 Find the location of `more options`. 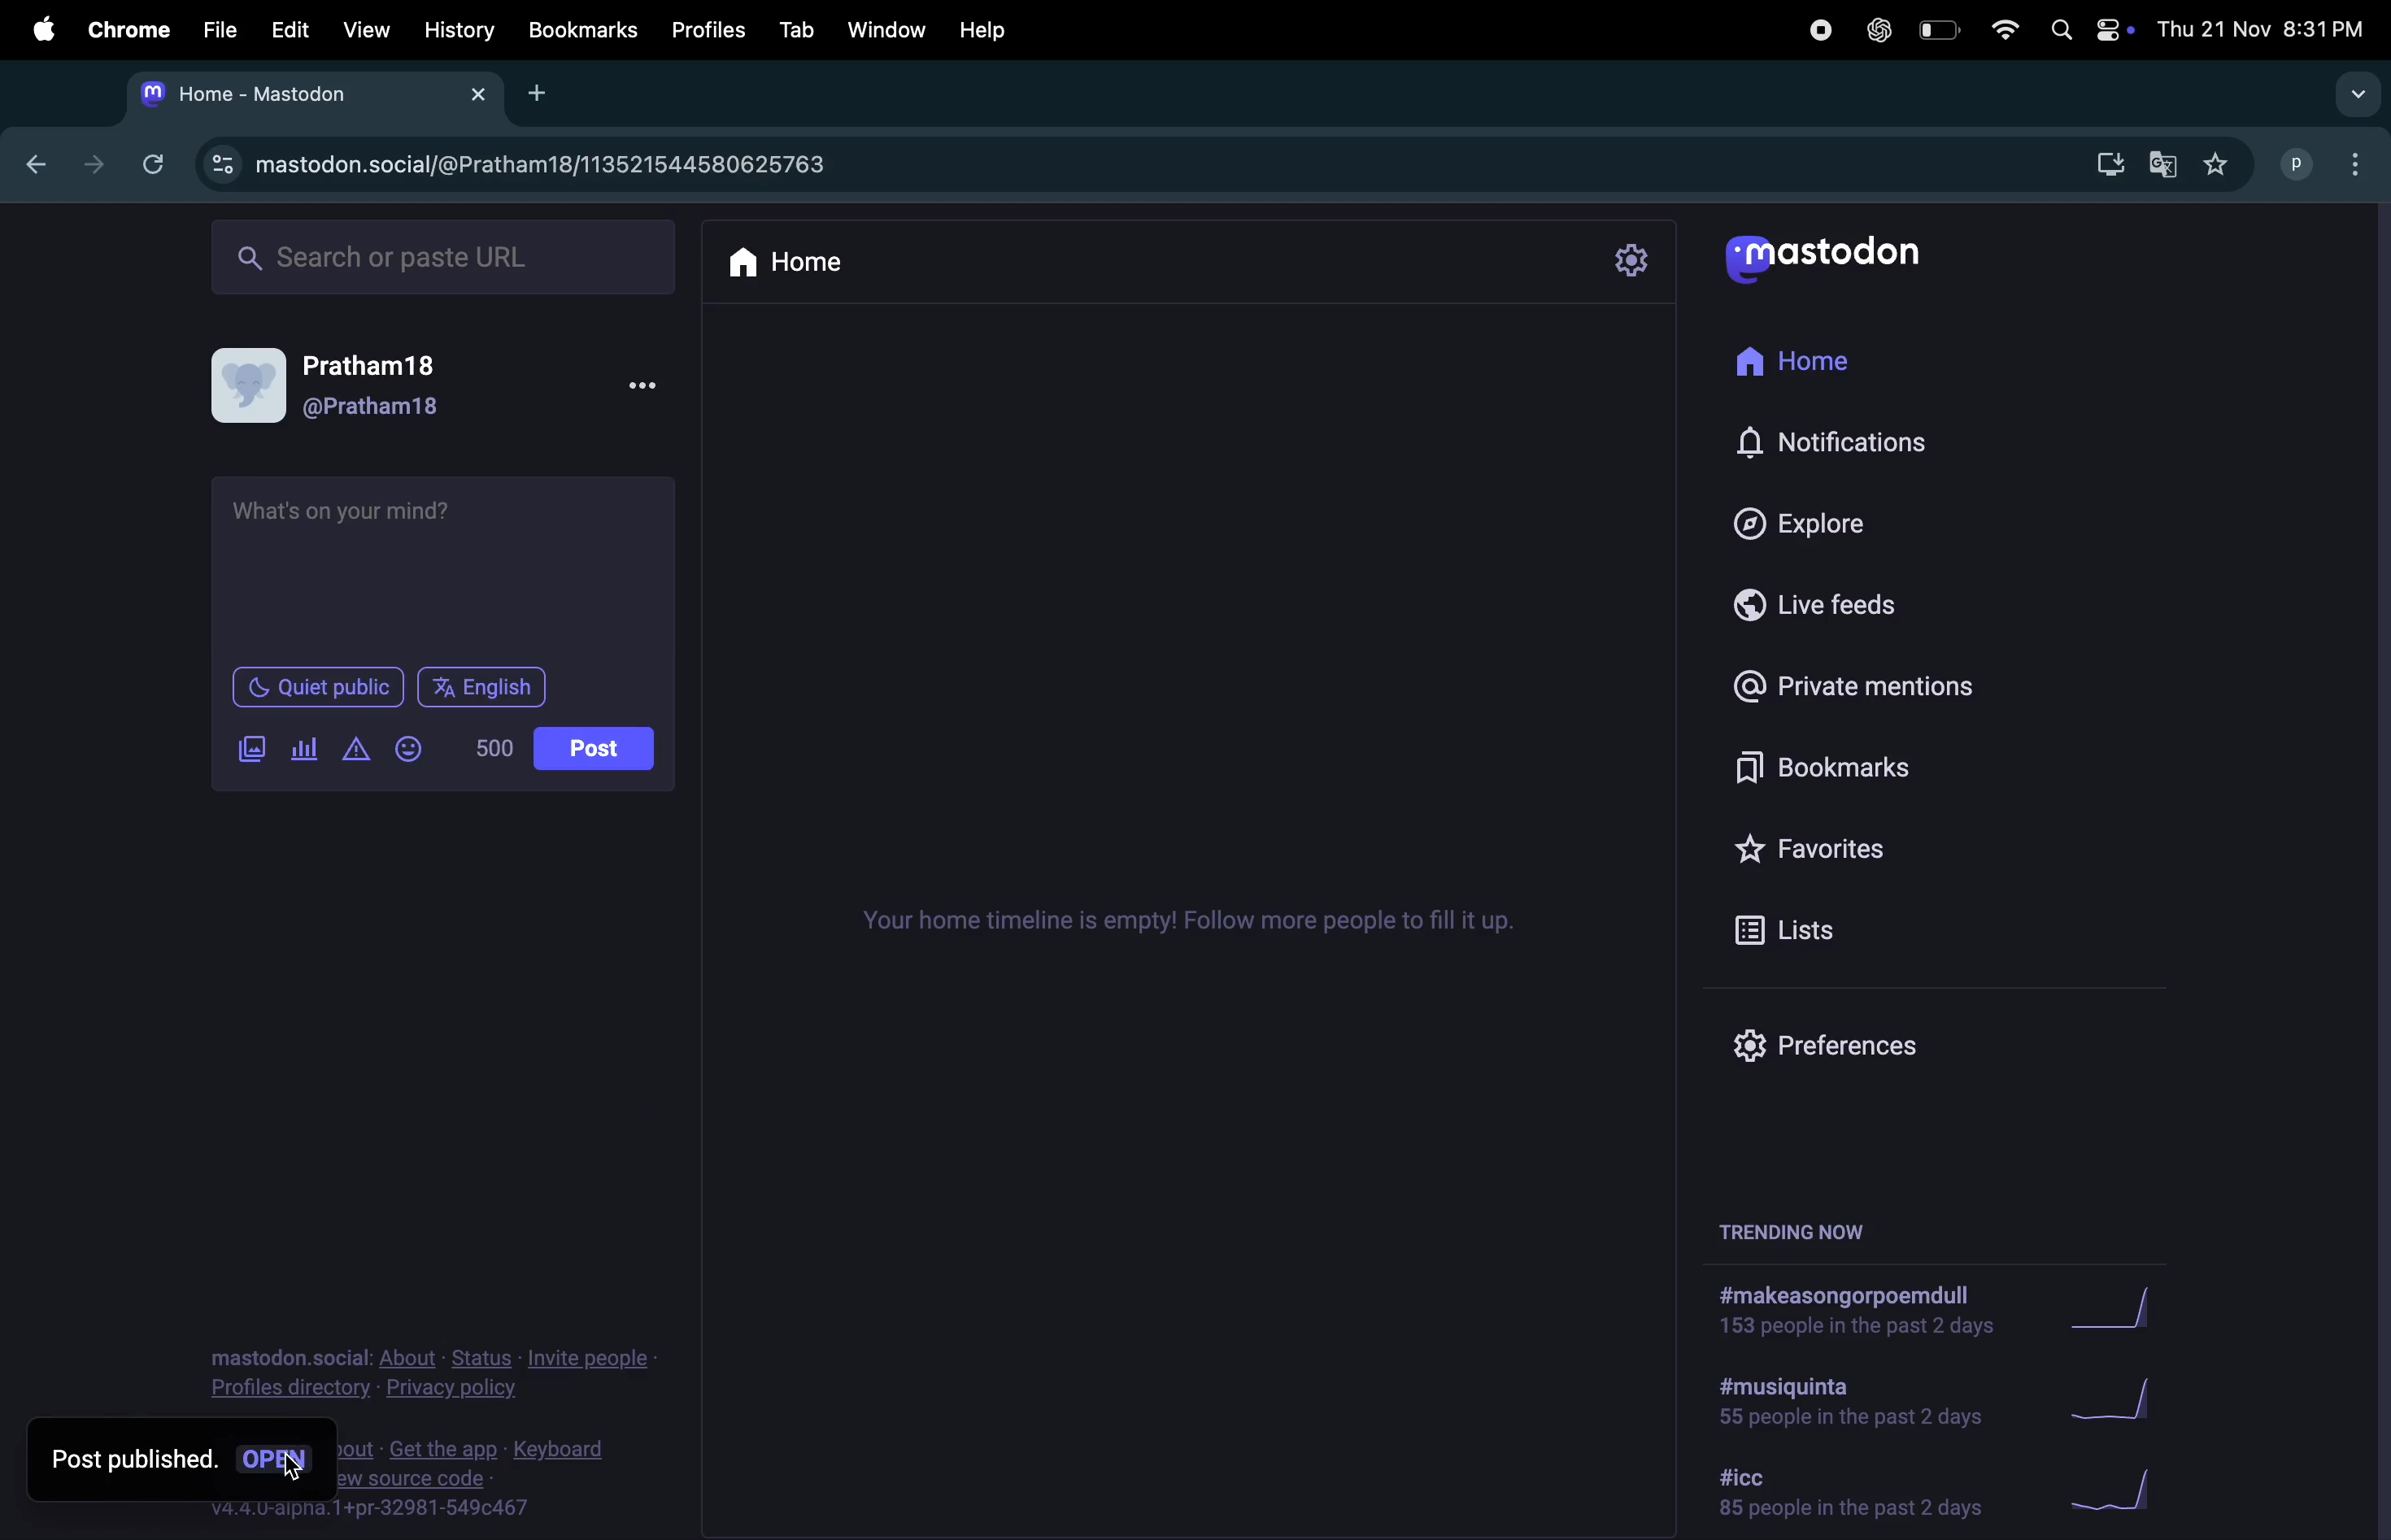

more options is located at coordinates (644, 388).